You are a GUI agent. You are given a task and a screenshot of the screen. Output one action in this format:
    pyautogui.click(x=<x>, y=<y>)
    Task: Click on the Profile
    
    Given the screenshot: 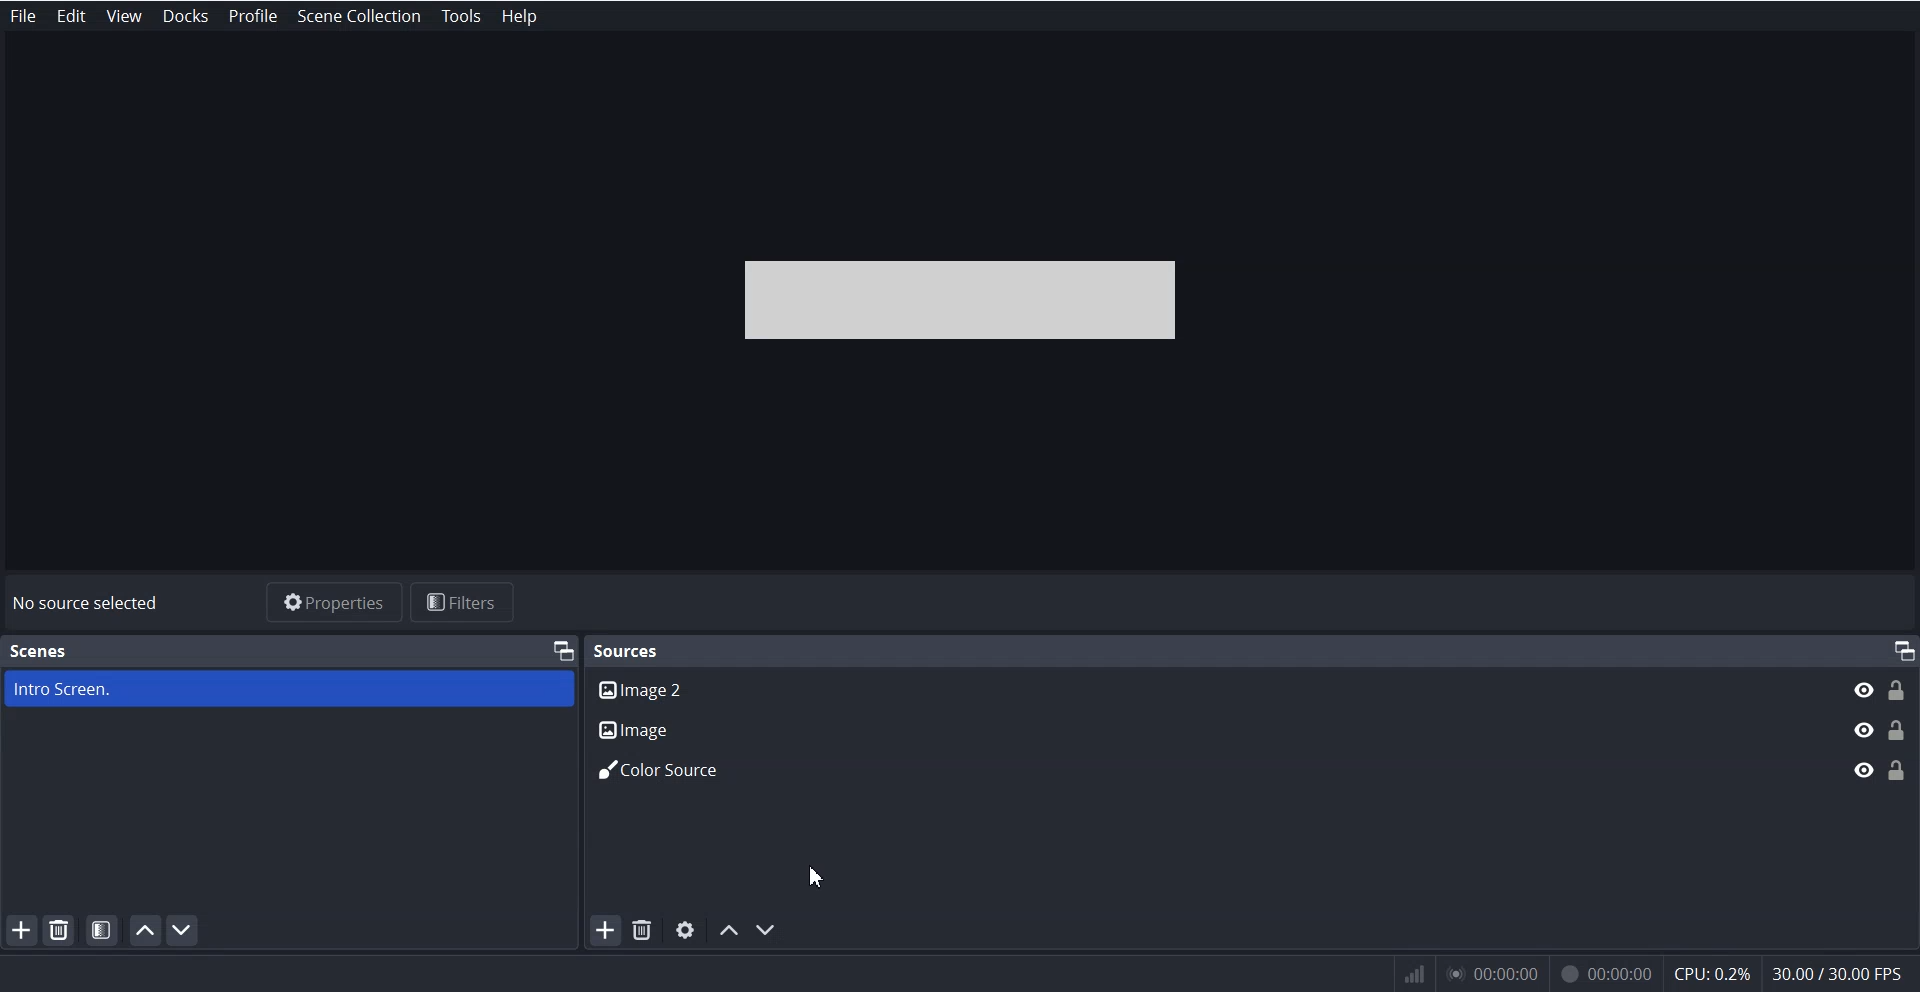 What is the action you would take?
    pyautogui.click(x=253, y=16)
    